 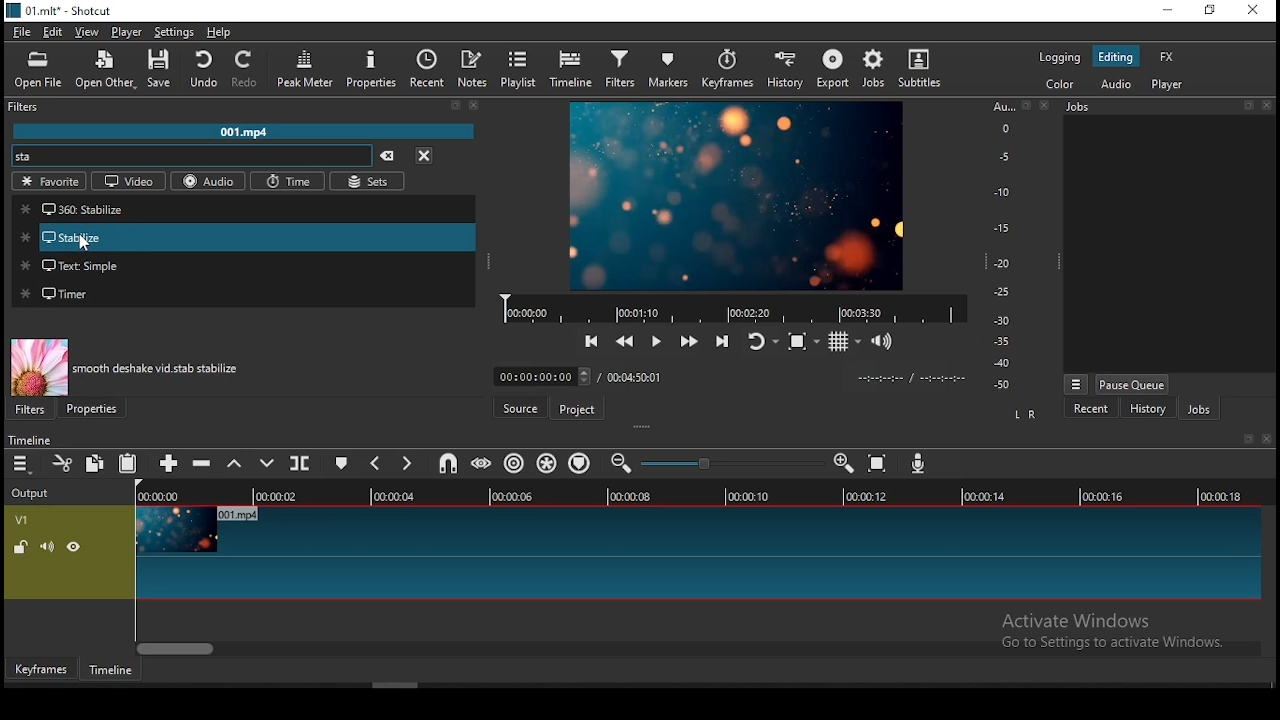 What do you see at coordinates (1165, 57) in the screenshot?
I see `fx` at bounding box center [1165, 57].